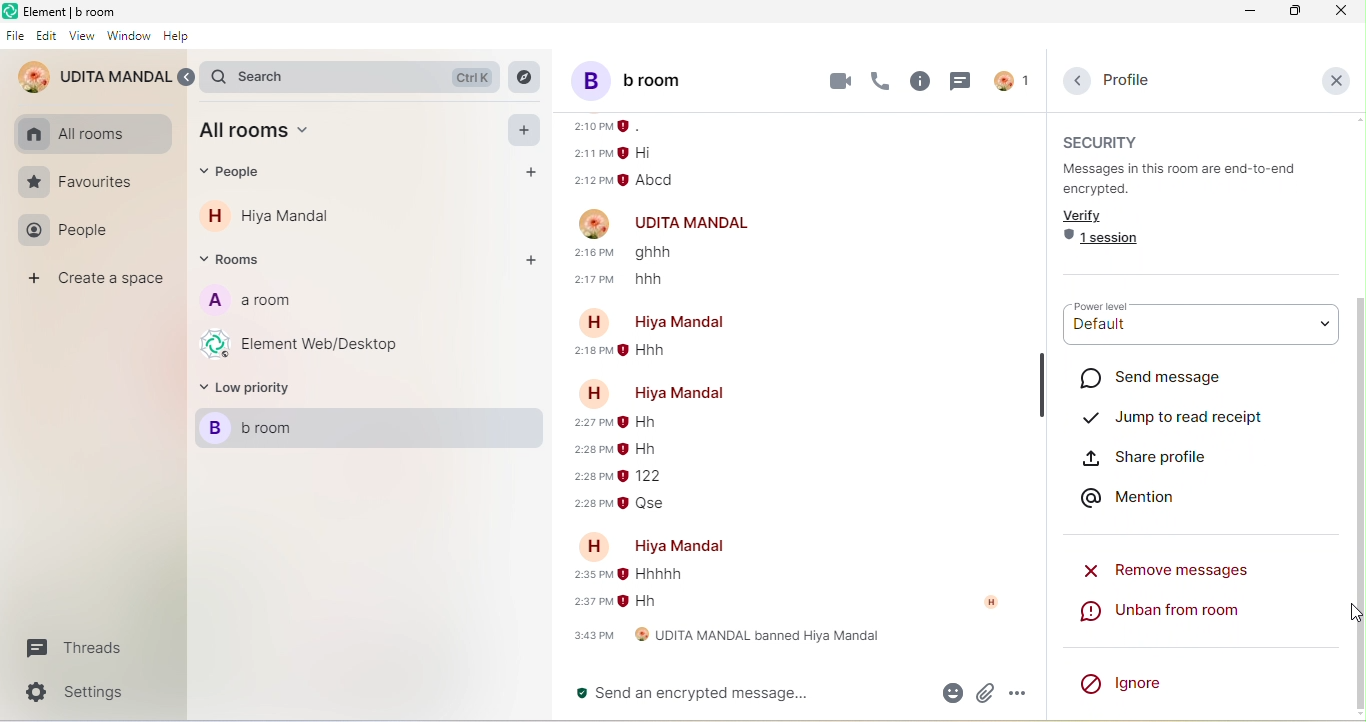  I want to click on older message from udita mandal, so click(639, 269).